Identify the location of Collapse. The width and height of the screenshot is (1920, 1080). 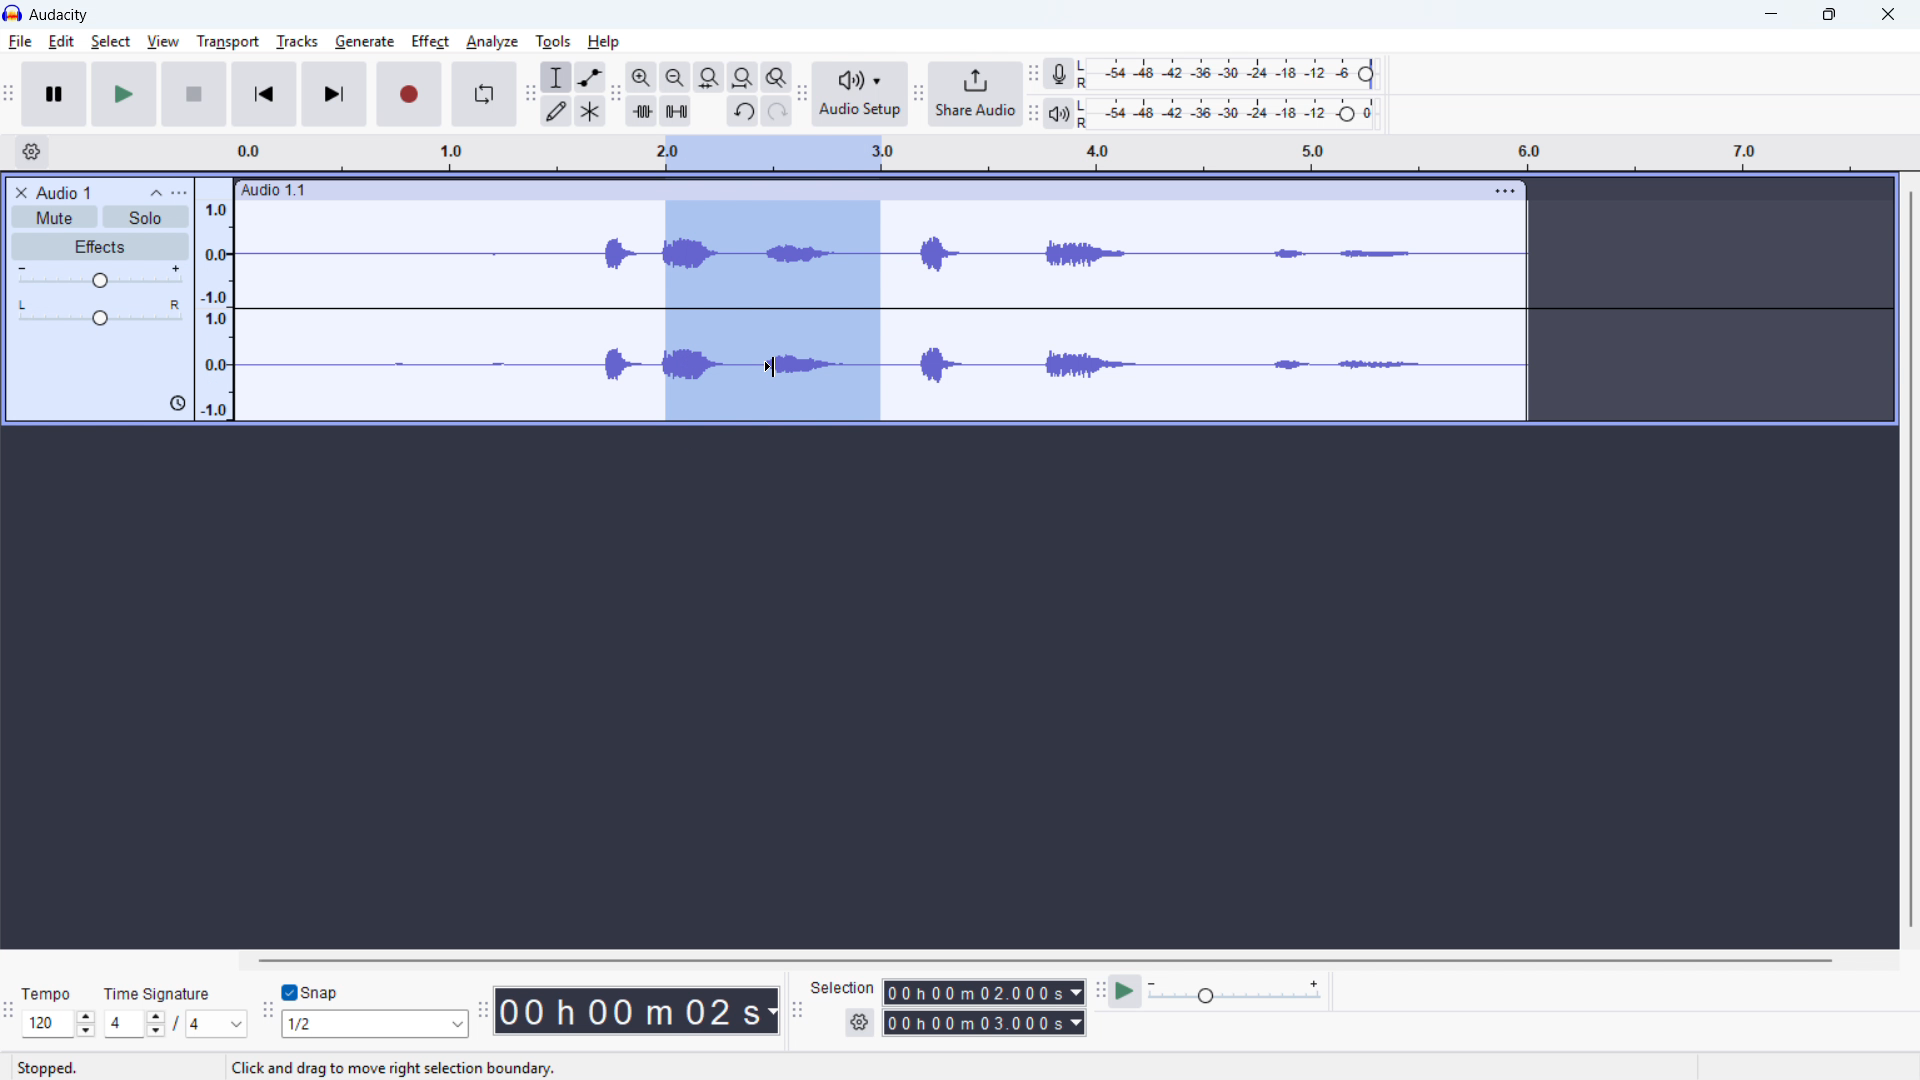
(156, 192).